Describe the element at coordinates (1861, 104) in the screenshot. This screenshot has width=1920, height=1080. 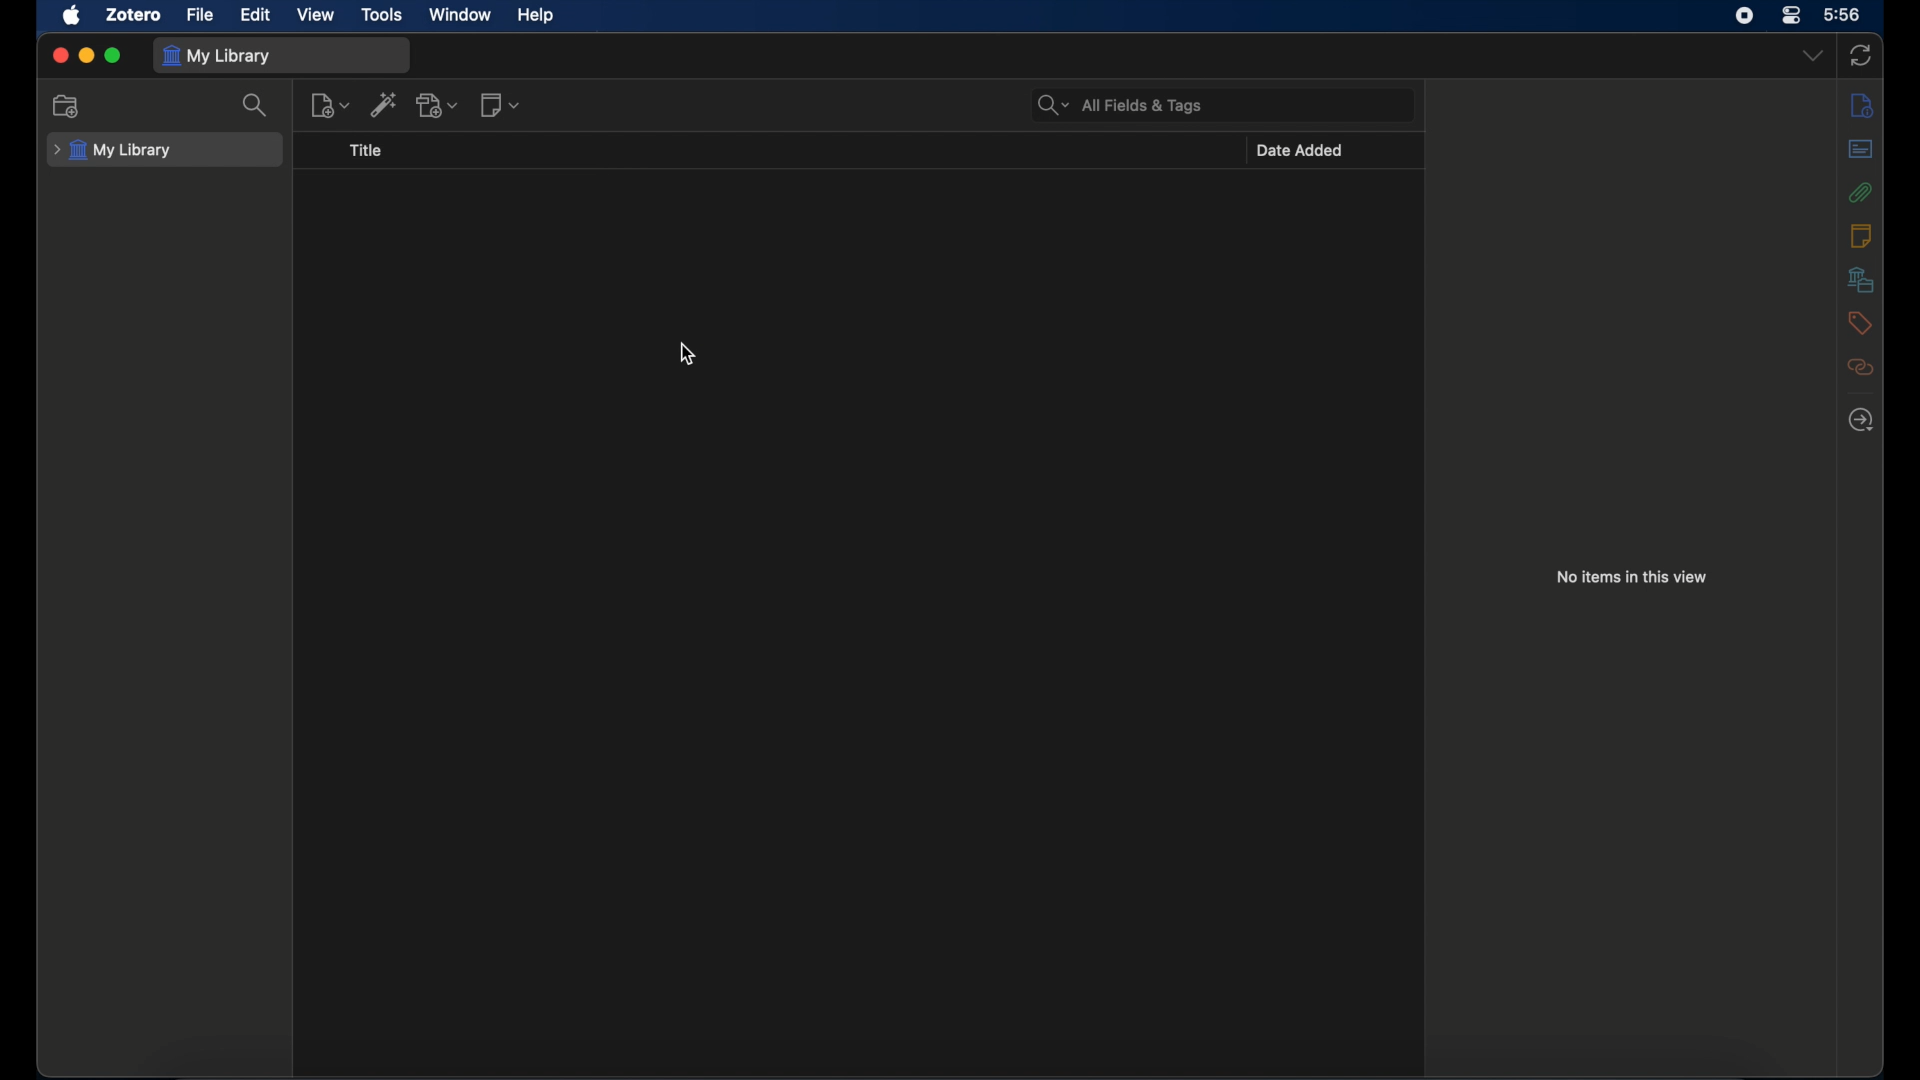
I see `info` at that location.